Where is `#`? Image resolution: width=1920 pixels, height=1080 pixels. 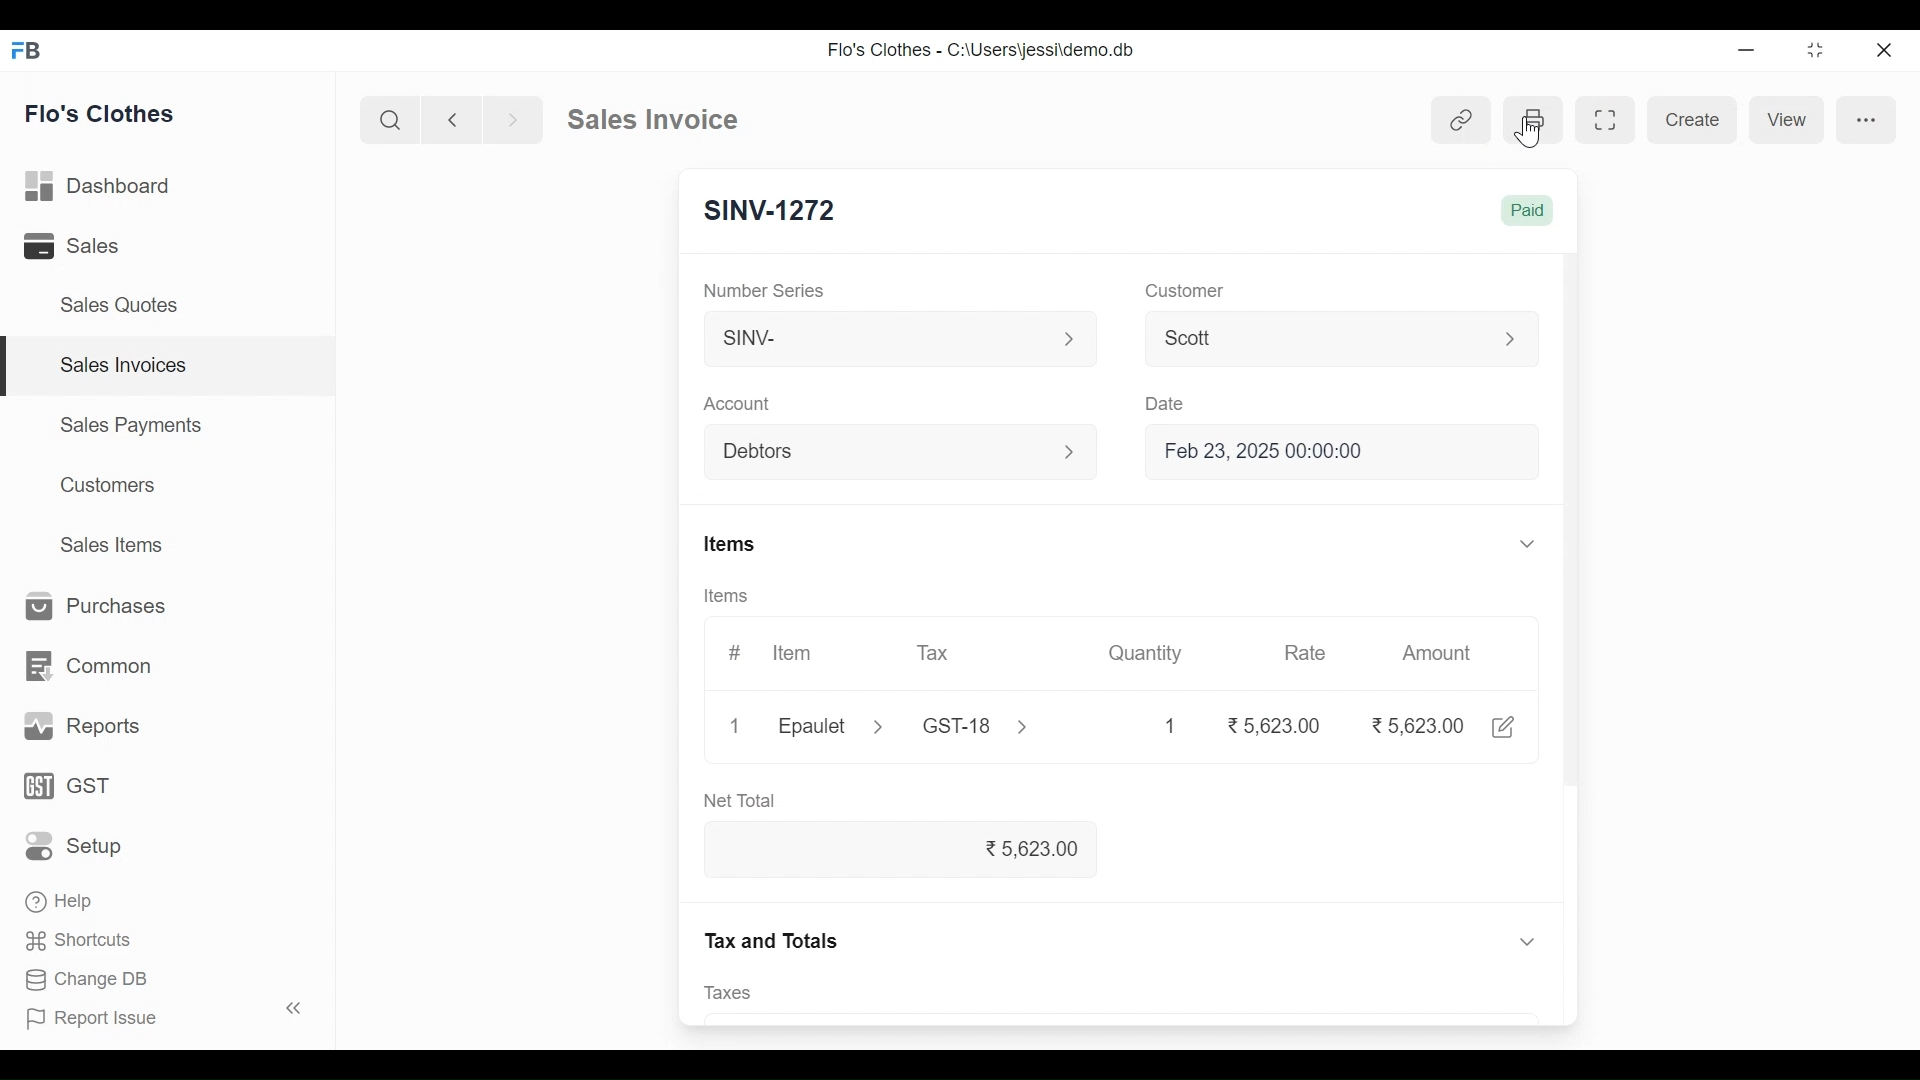 # is located at coordinates (736, 652).